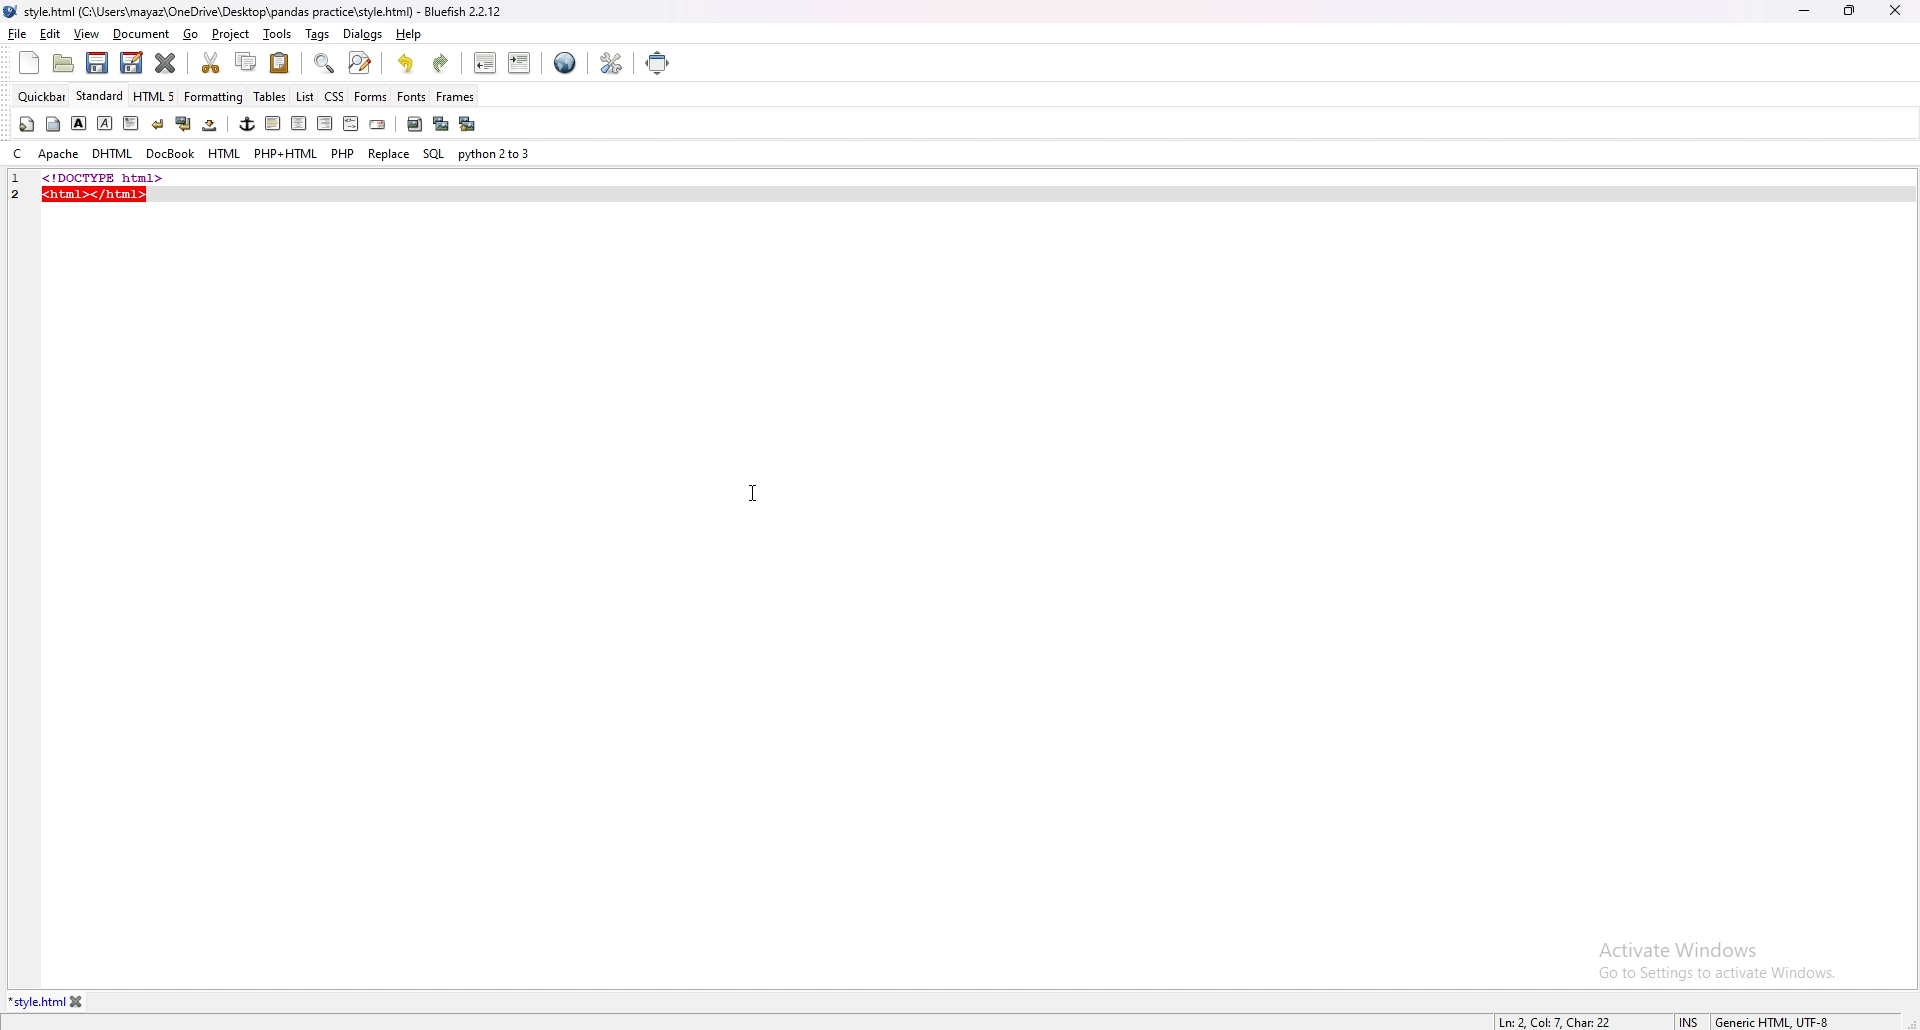  What do you see at coordinates (319, 34) in the screenshot?
I see `tags` at bounding box center [319, 34].